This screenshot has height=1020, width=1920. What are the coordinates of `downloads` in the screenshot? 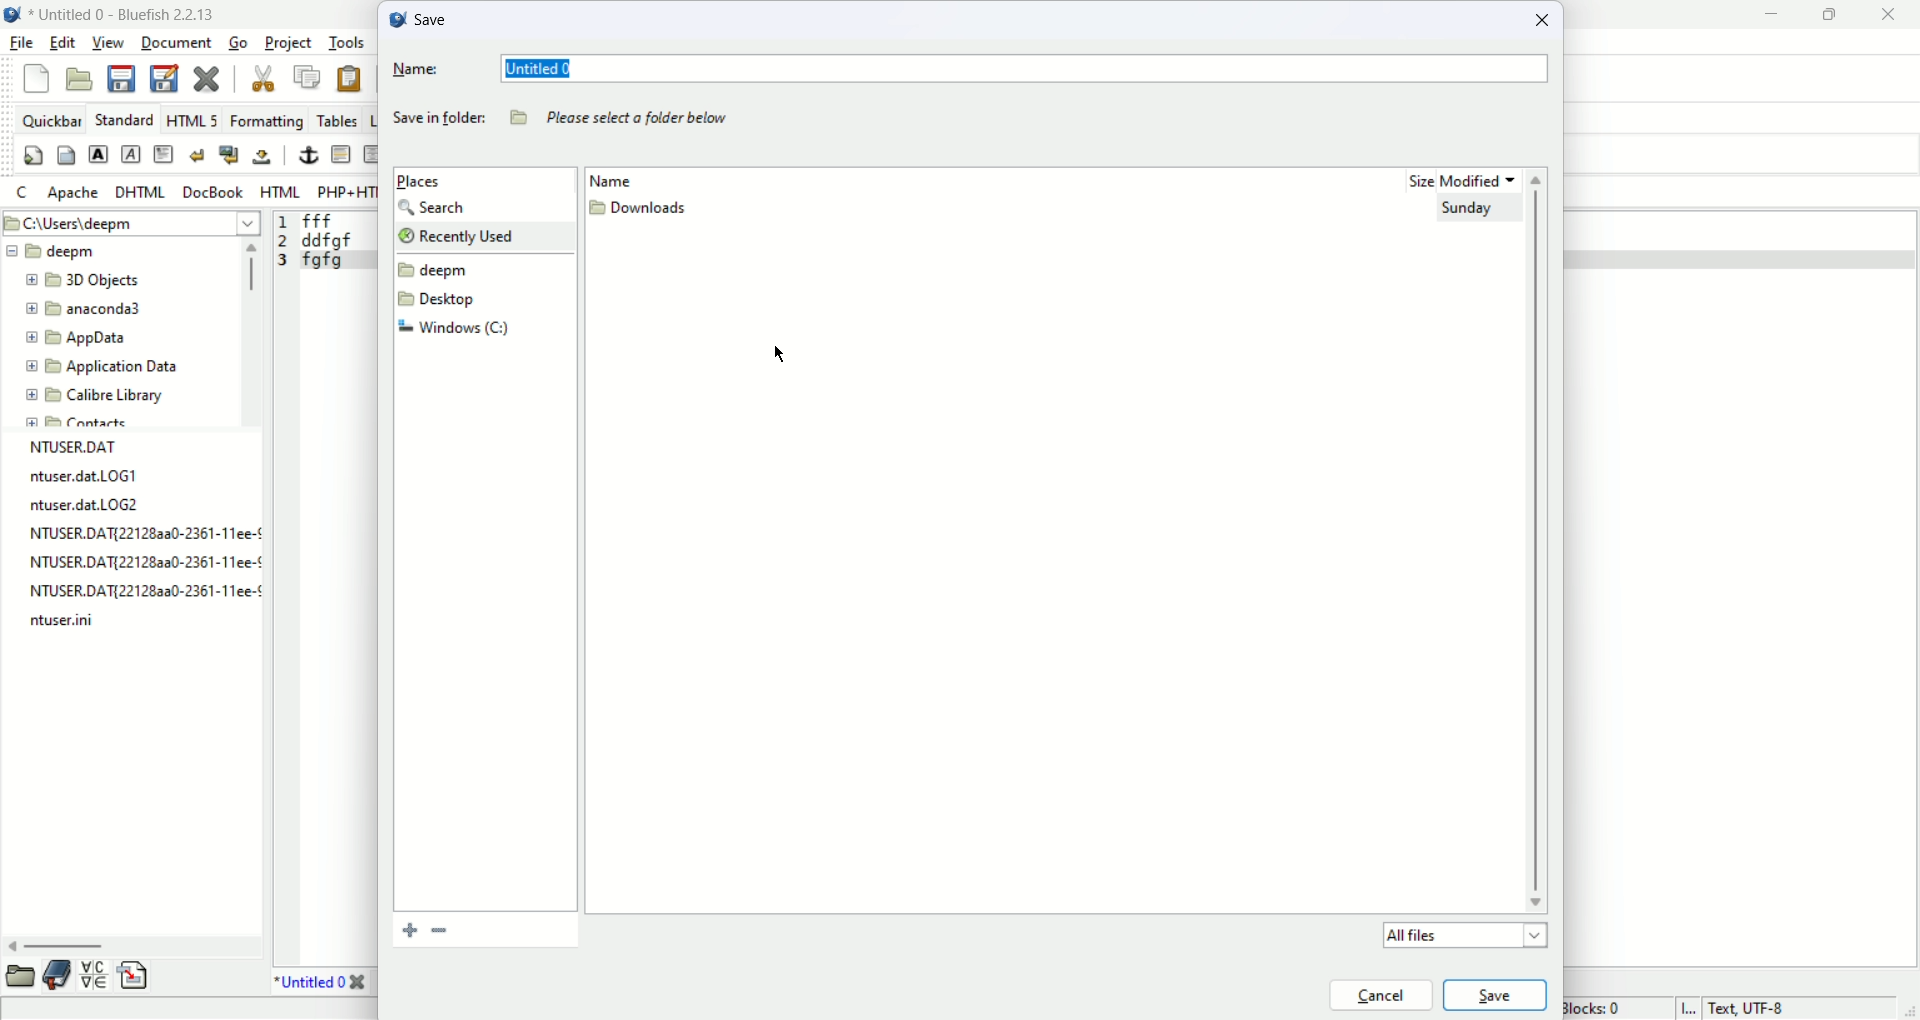 It's located at (641, 211).